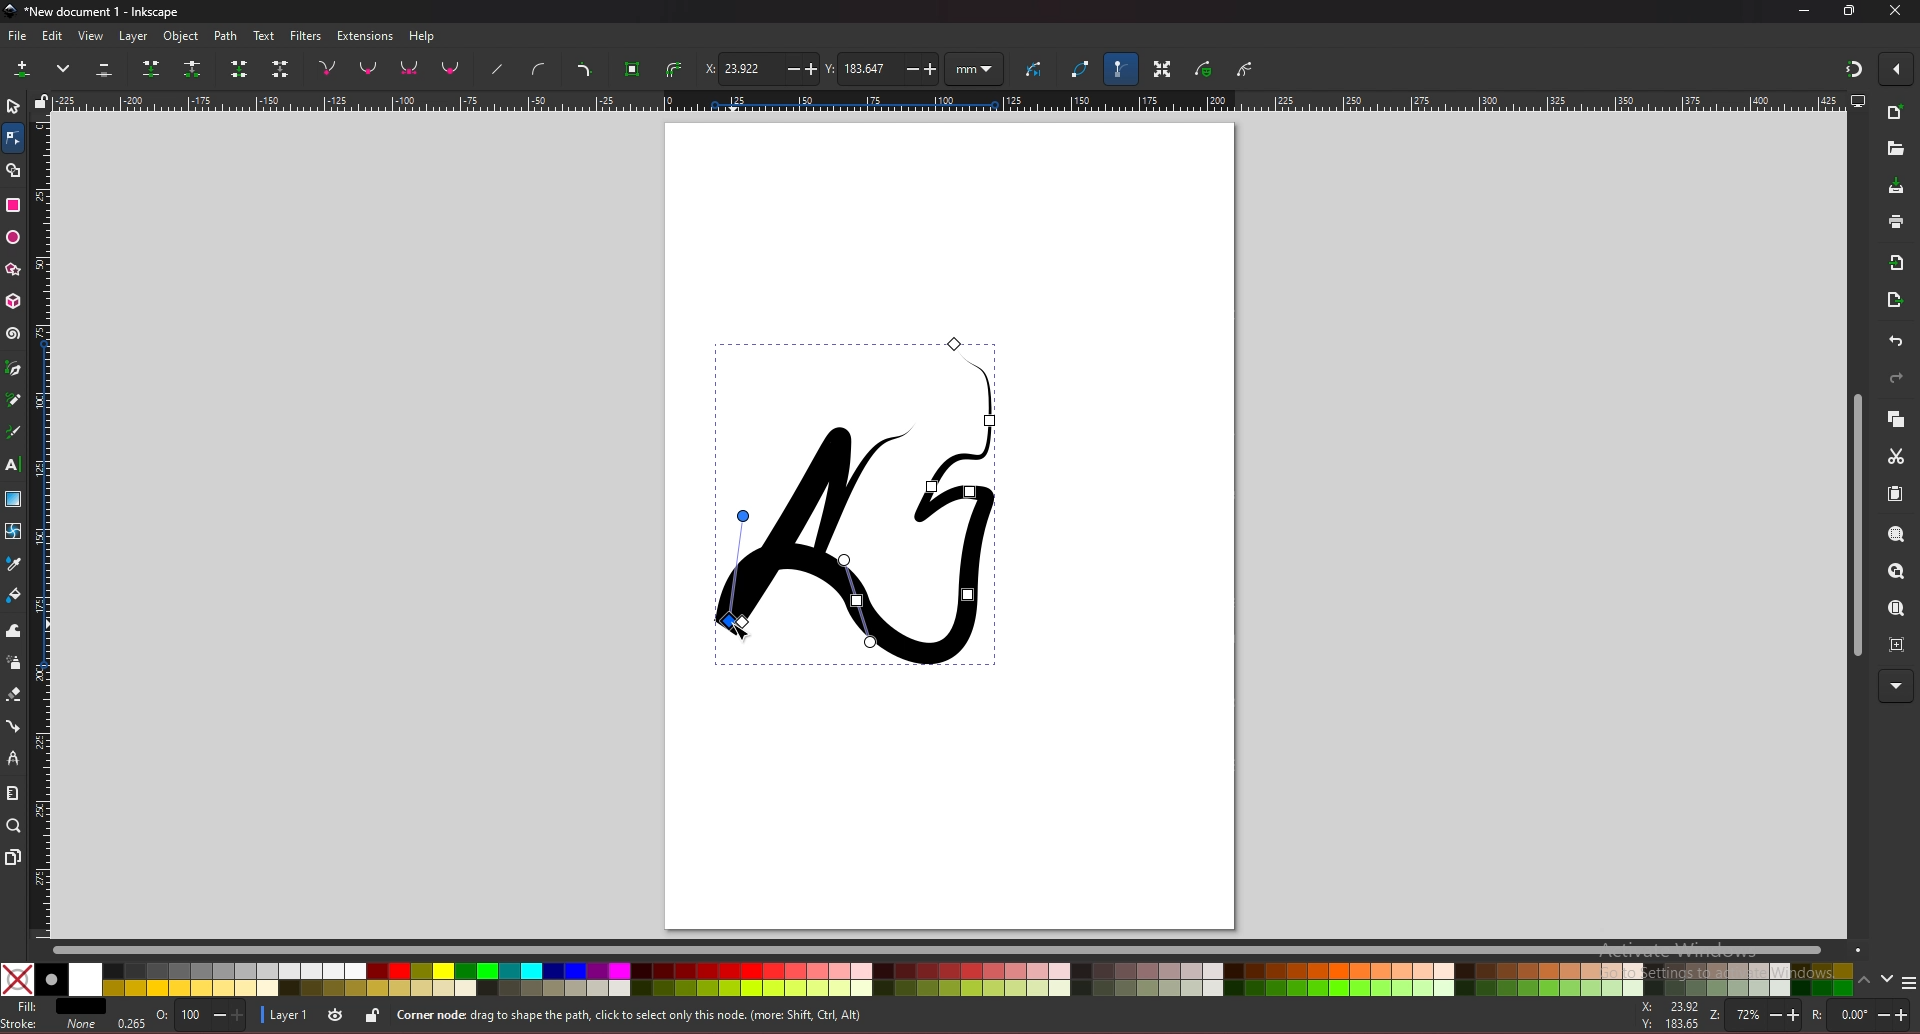  Describe the element at coordinates (263, 35) in the screenshot. I see `text` at that location.